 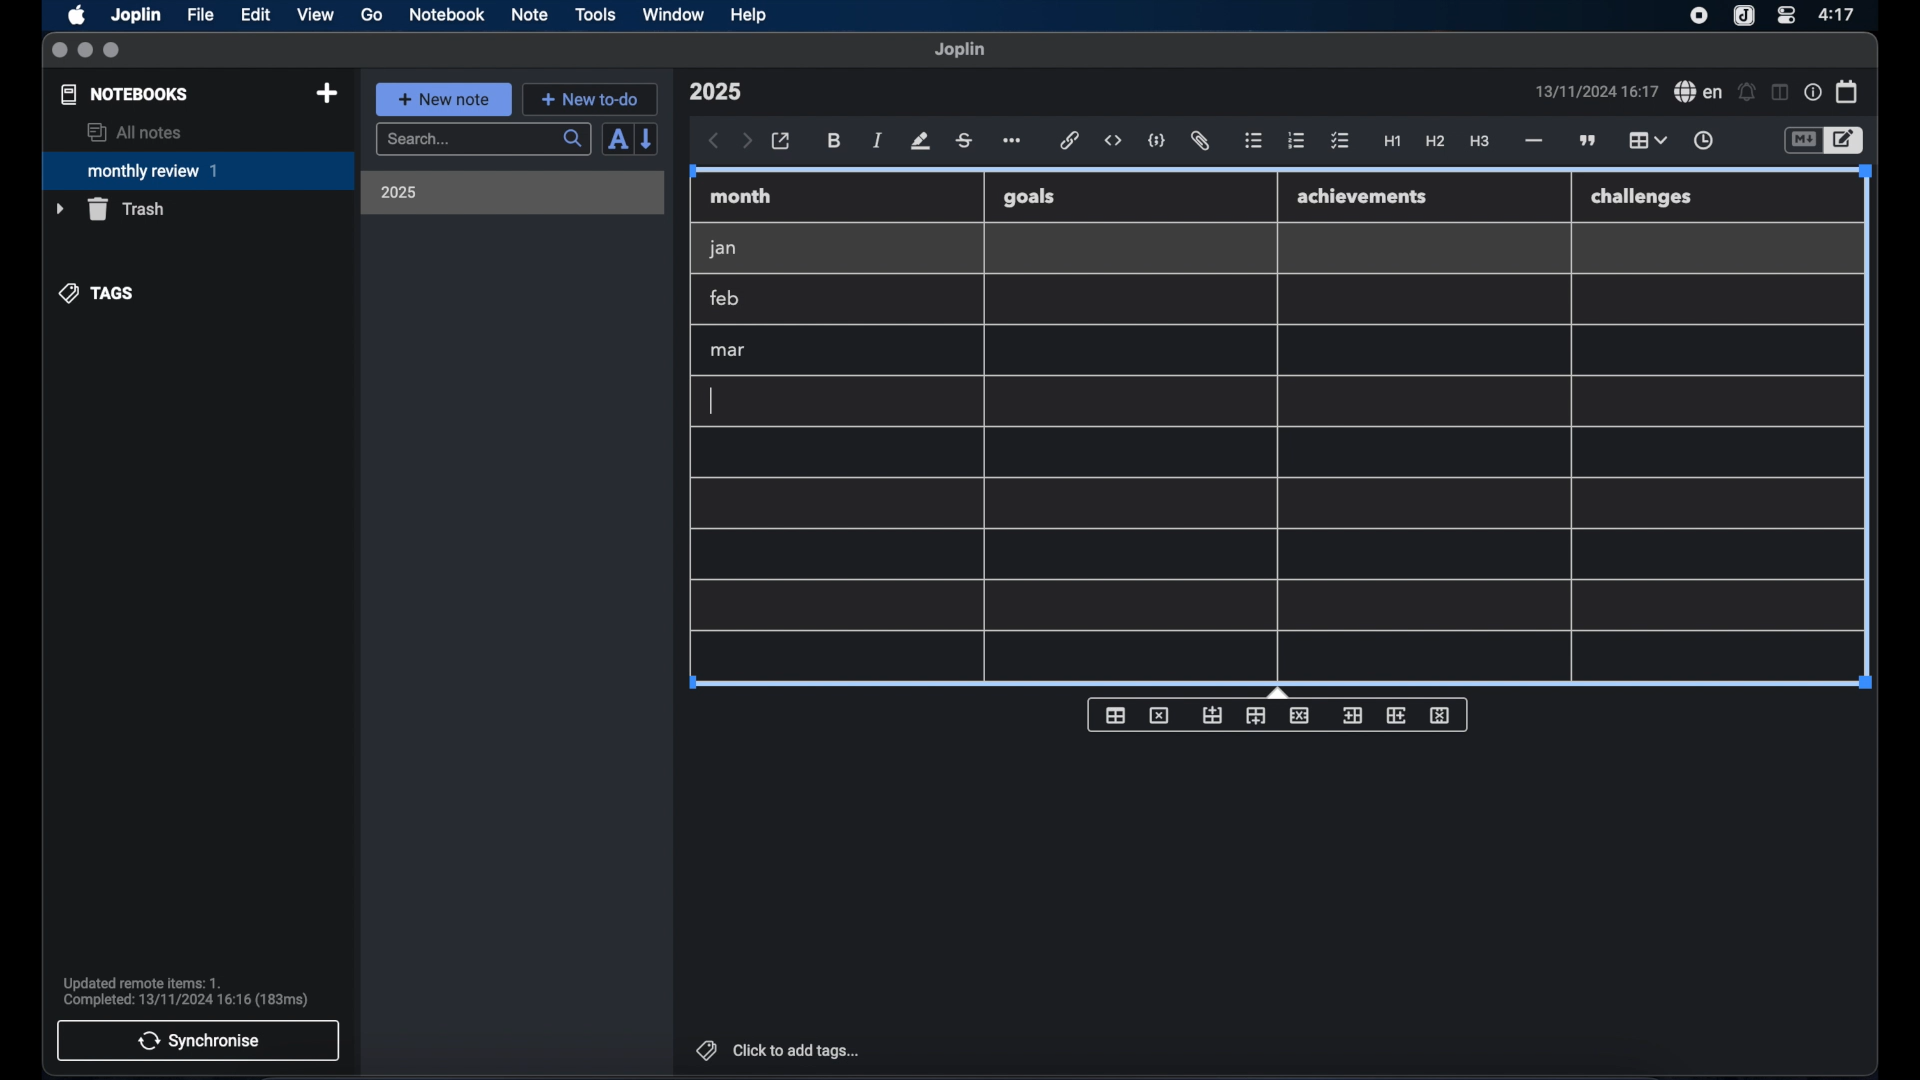 What do you see at coordinates (1441, 716) in the screenshot?
I see `delete column` at bounding box center [1441, 716].